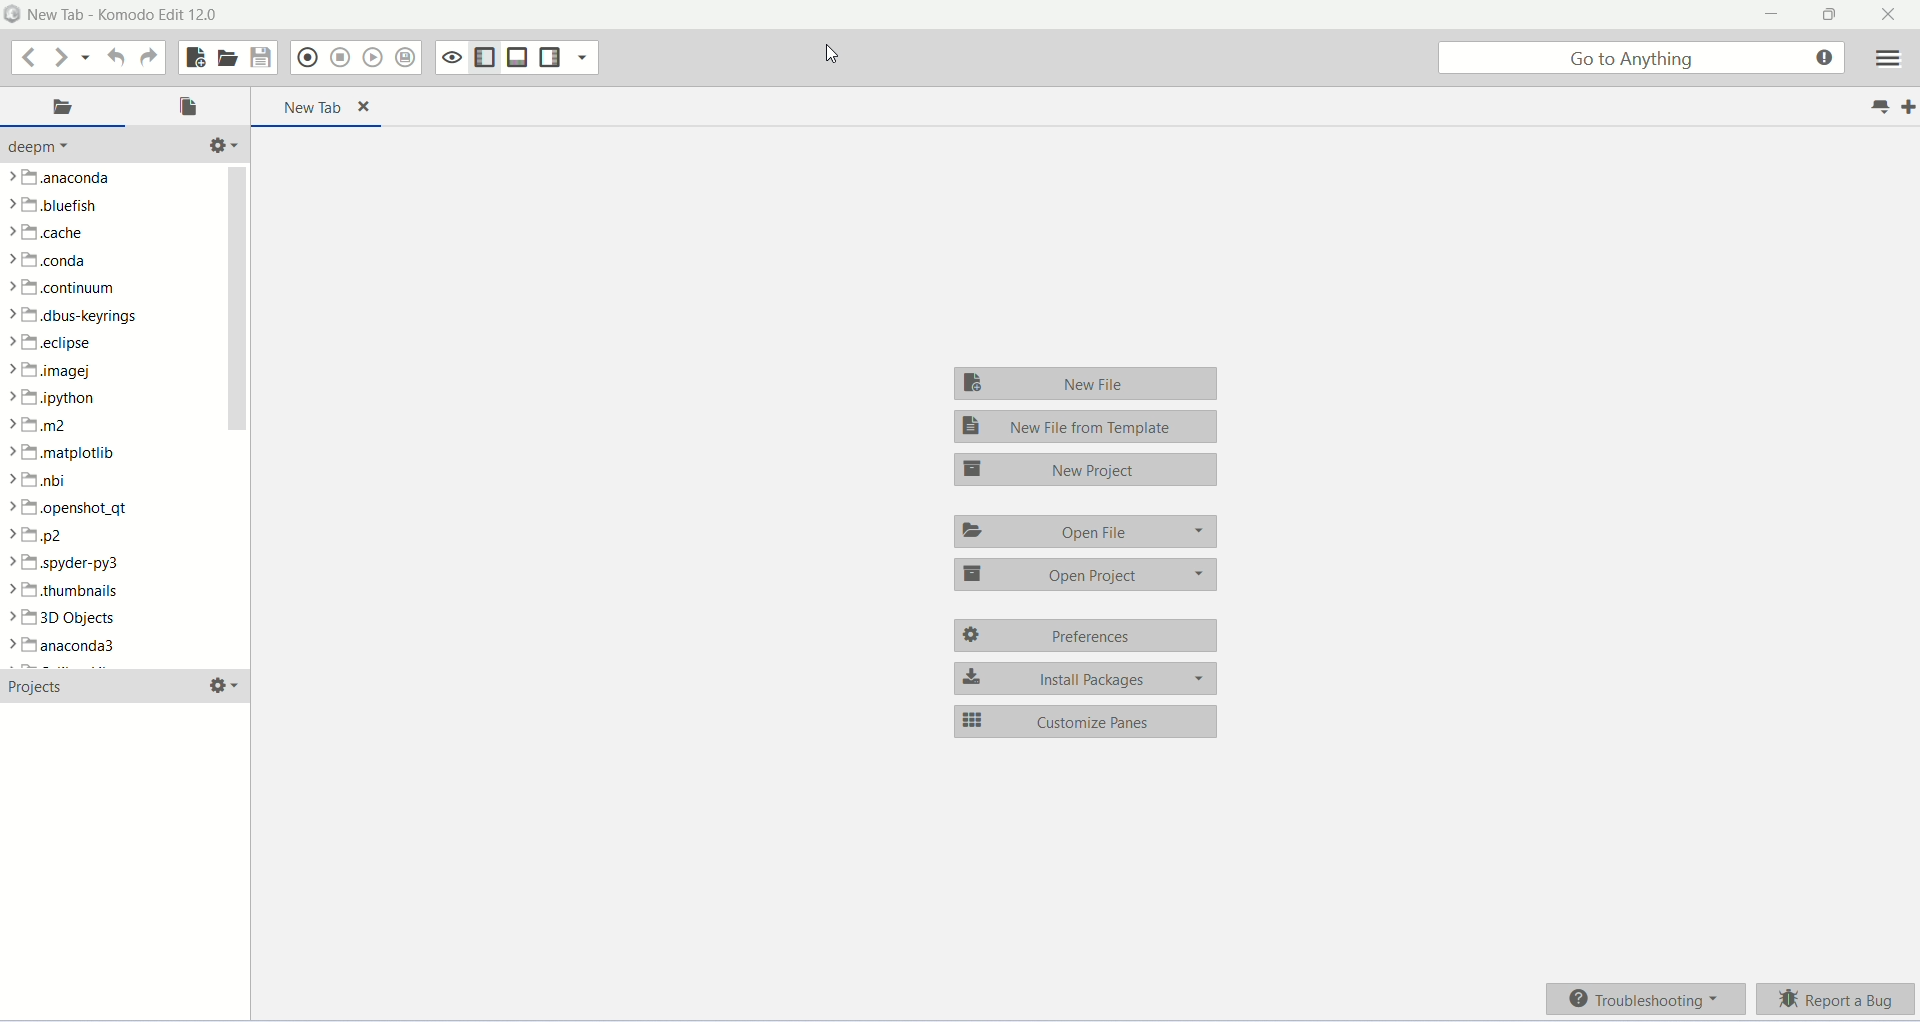  What do you see at coordinates (73, 563) in the screenshot?
I see `spyder` at bounding box center [73, 563].